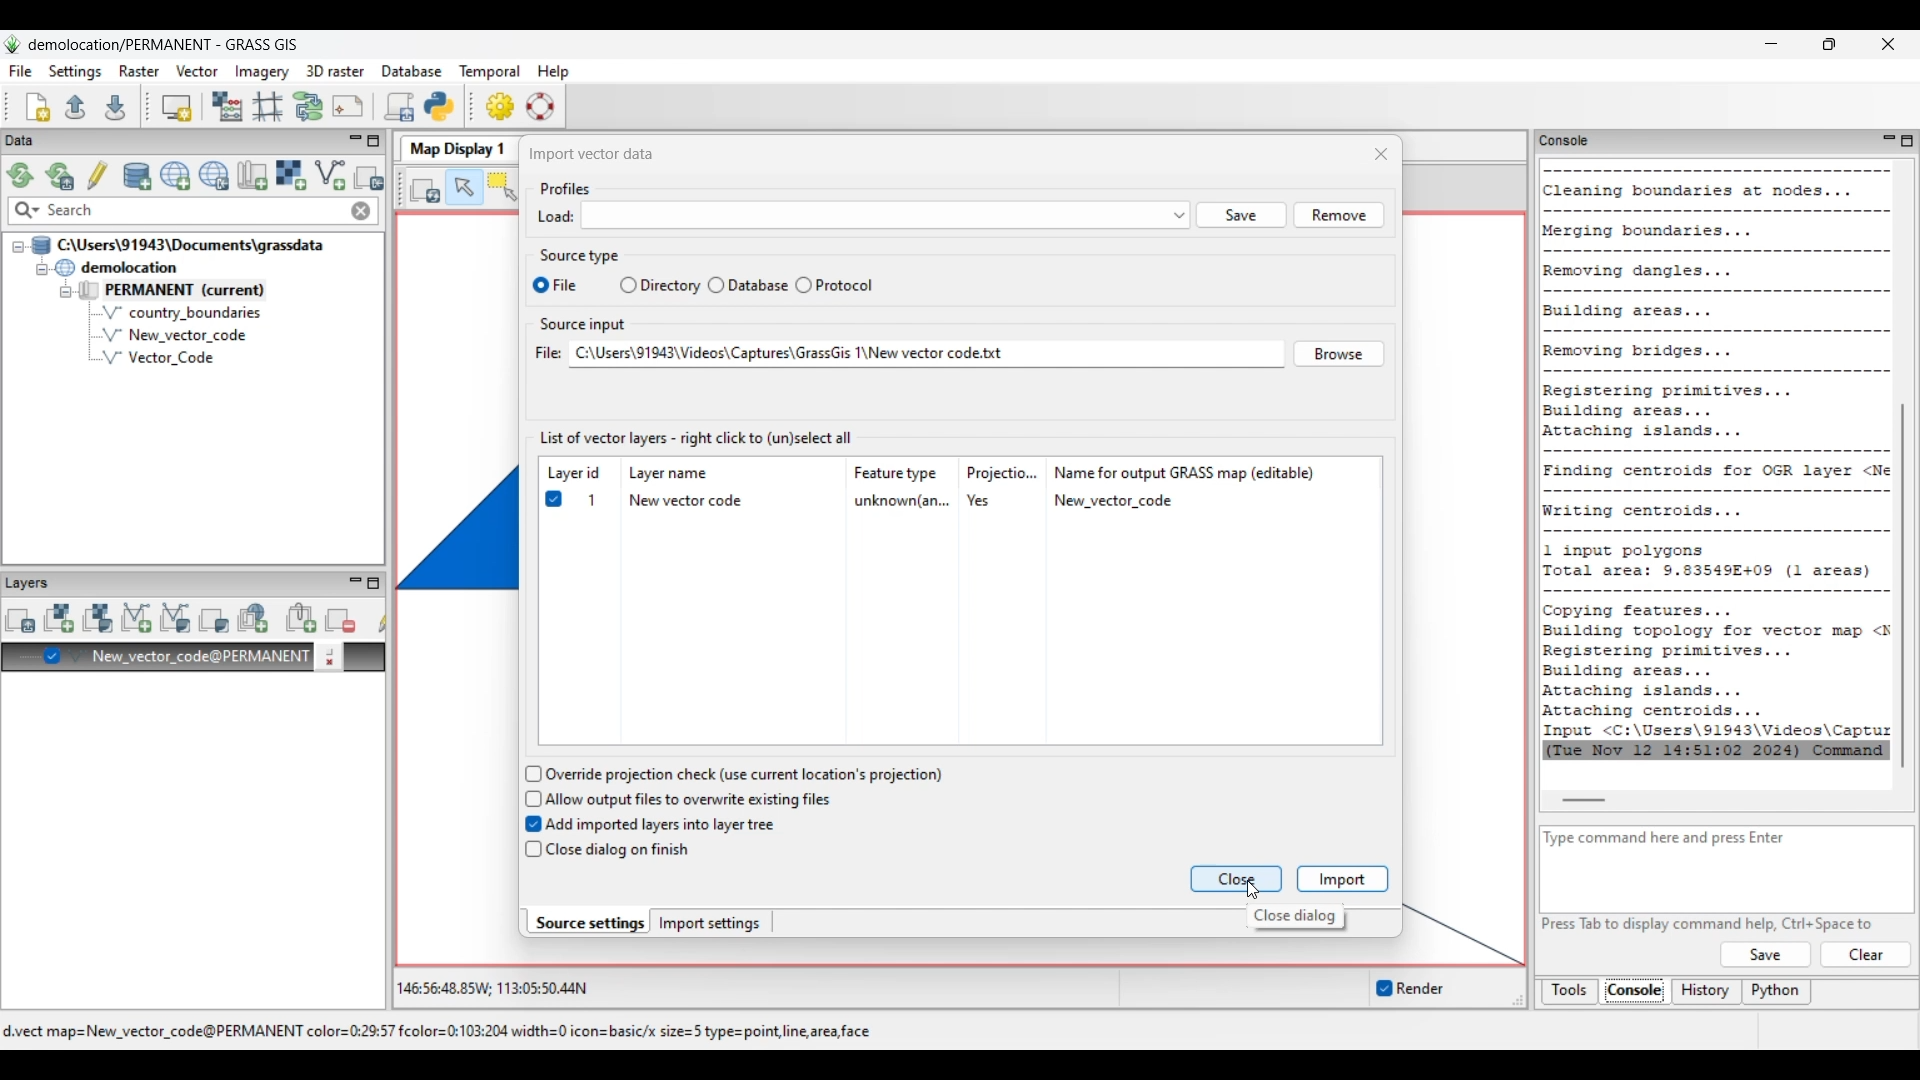  I want to click on Details of selected file, so click(888, 501).